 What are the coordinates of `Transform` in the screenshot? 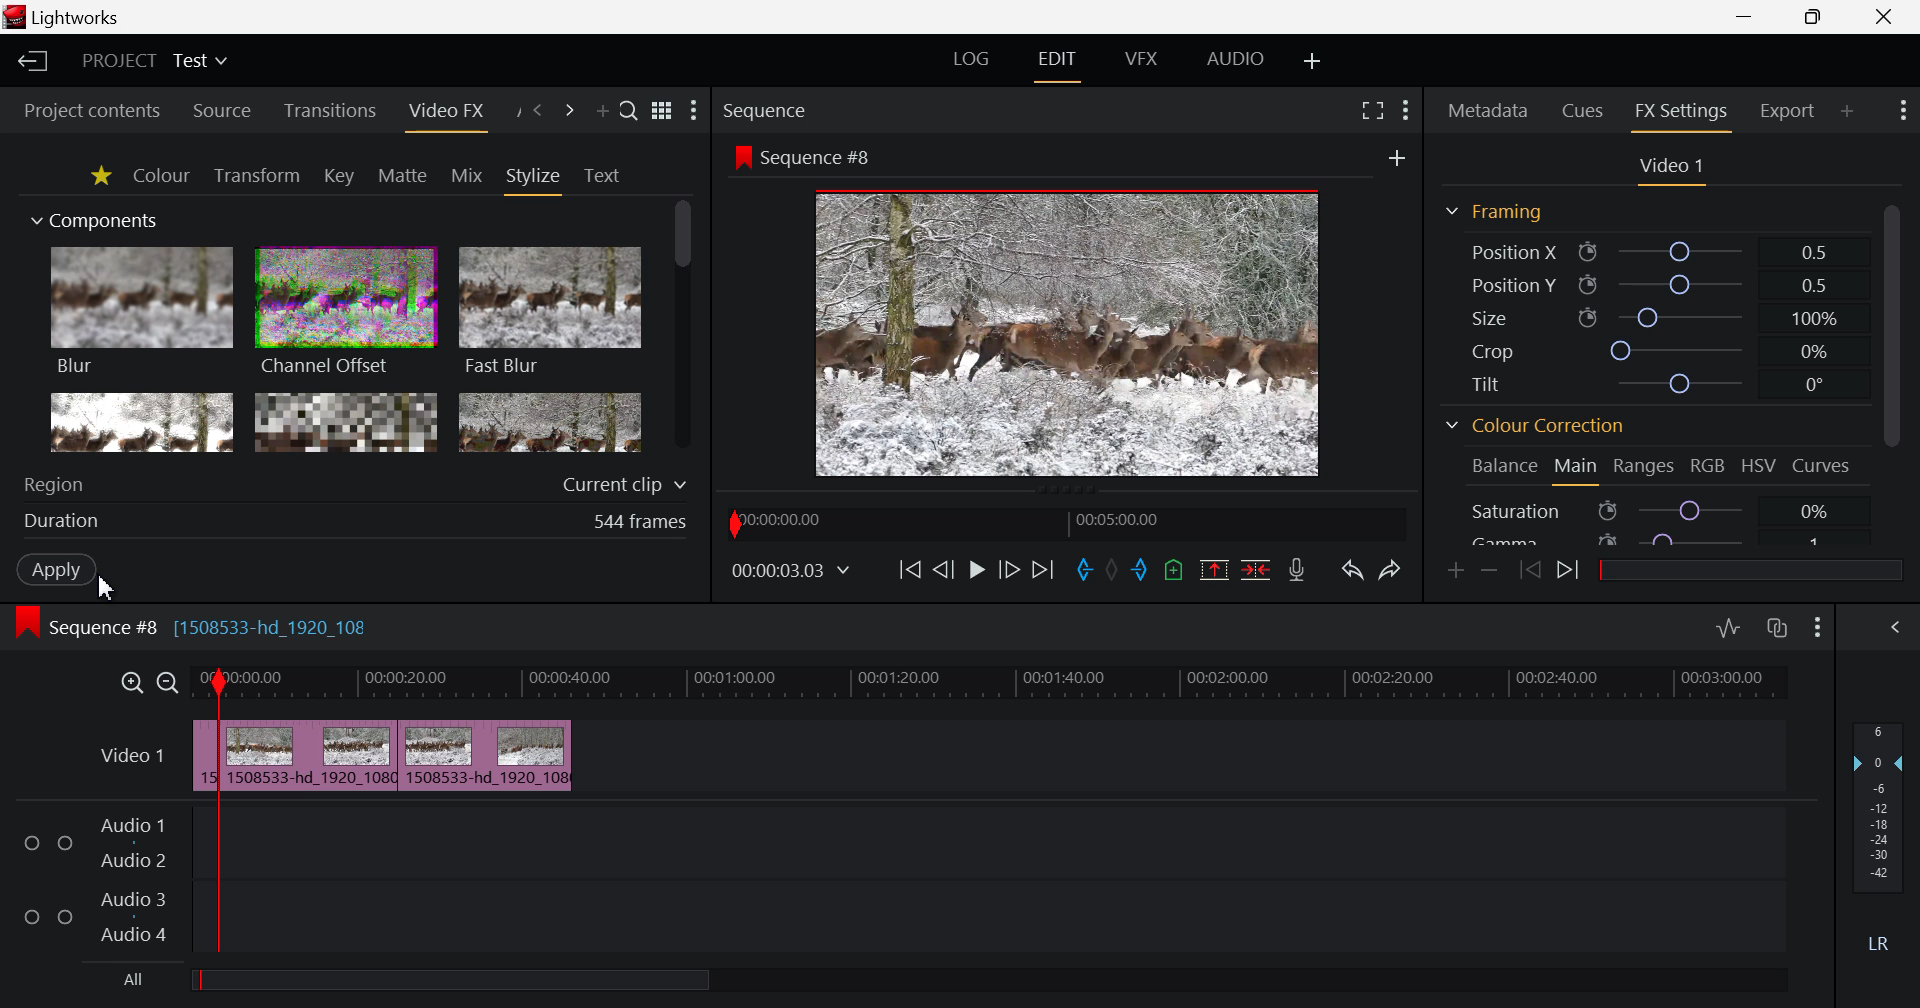 It's located at (256, 175).